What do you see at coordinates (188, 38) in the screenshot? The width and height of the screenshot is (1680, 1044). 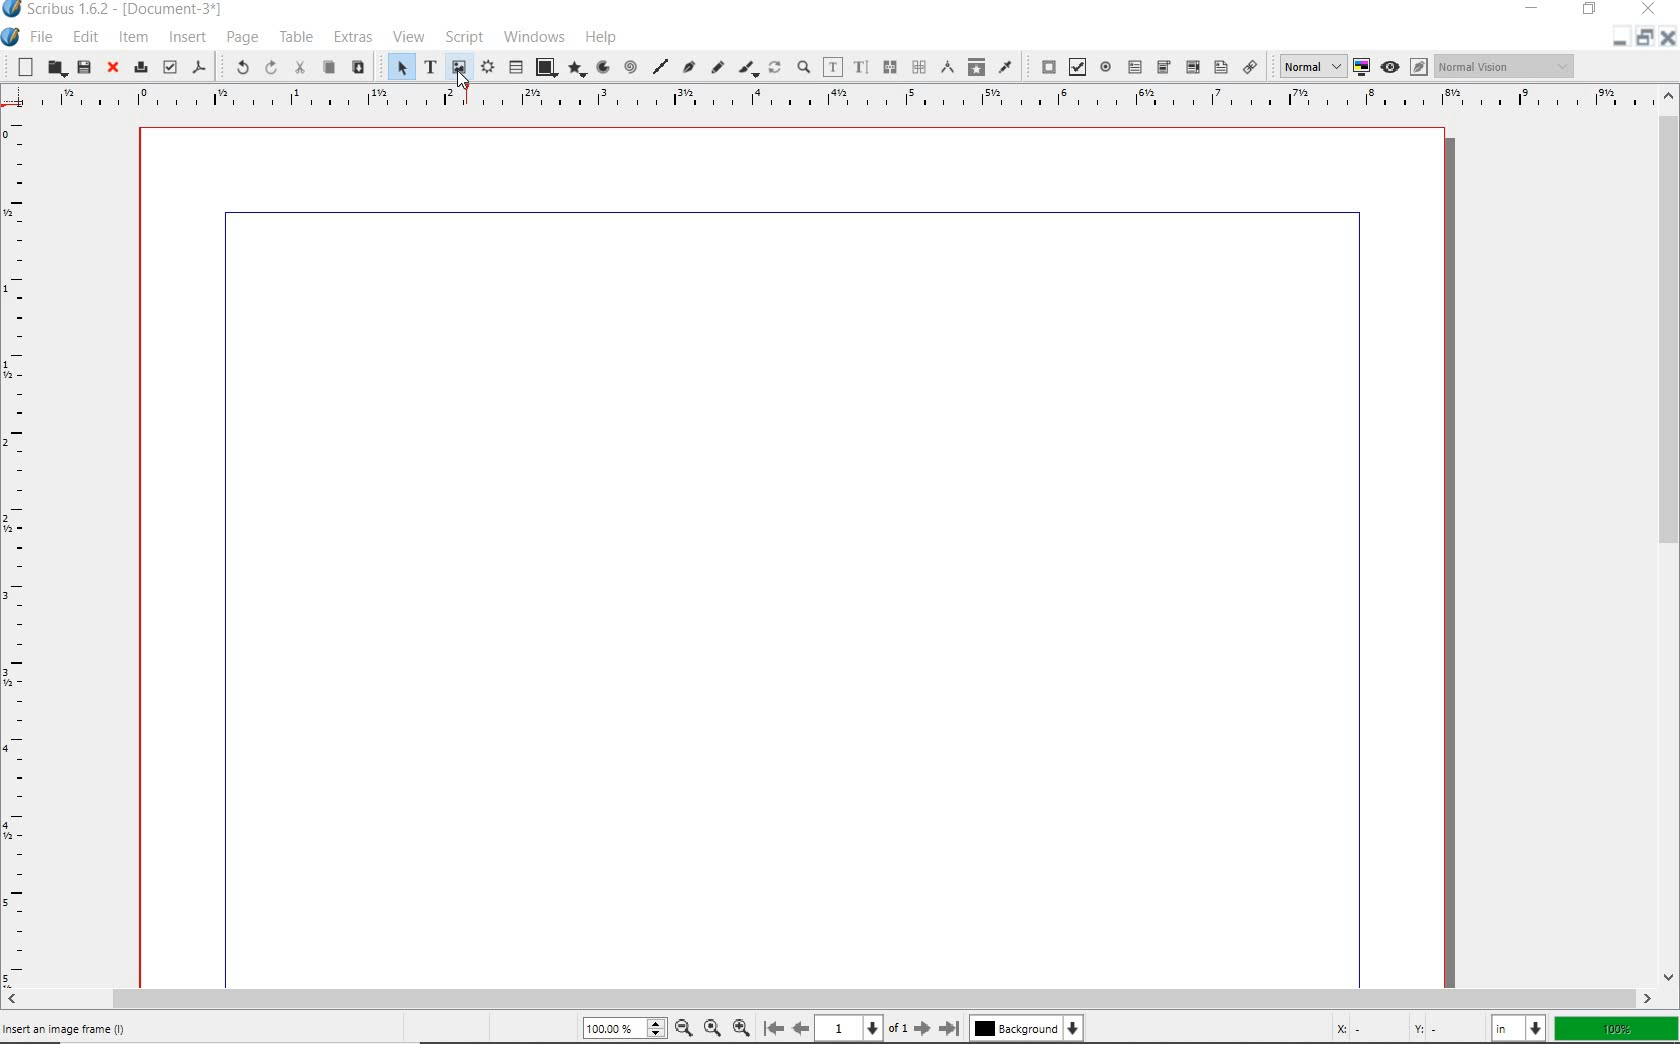 I see `INSERT` at bounding box center [188, 38].